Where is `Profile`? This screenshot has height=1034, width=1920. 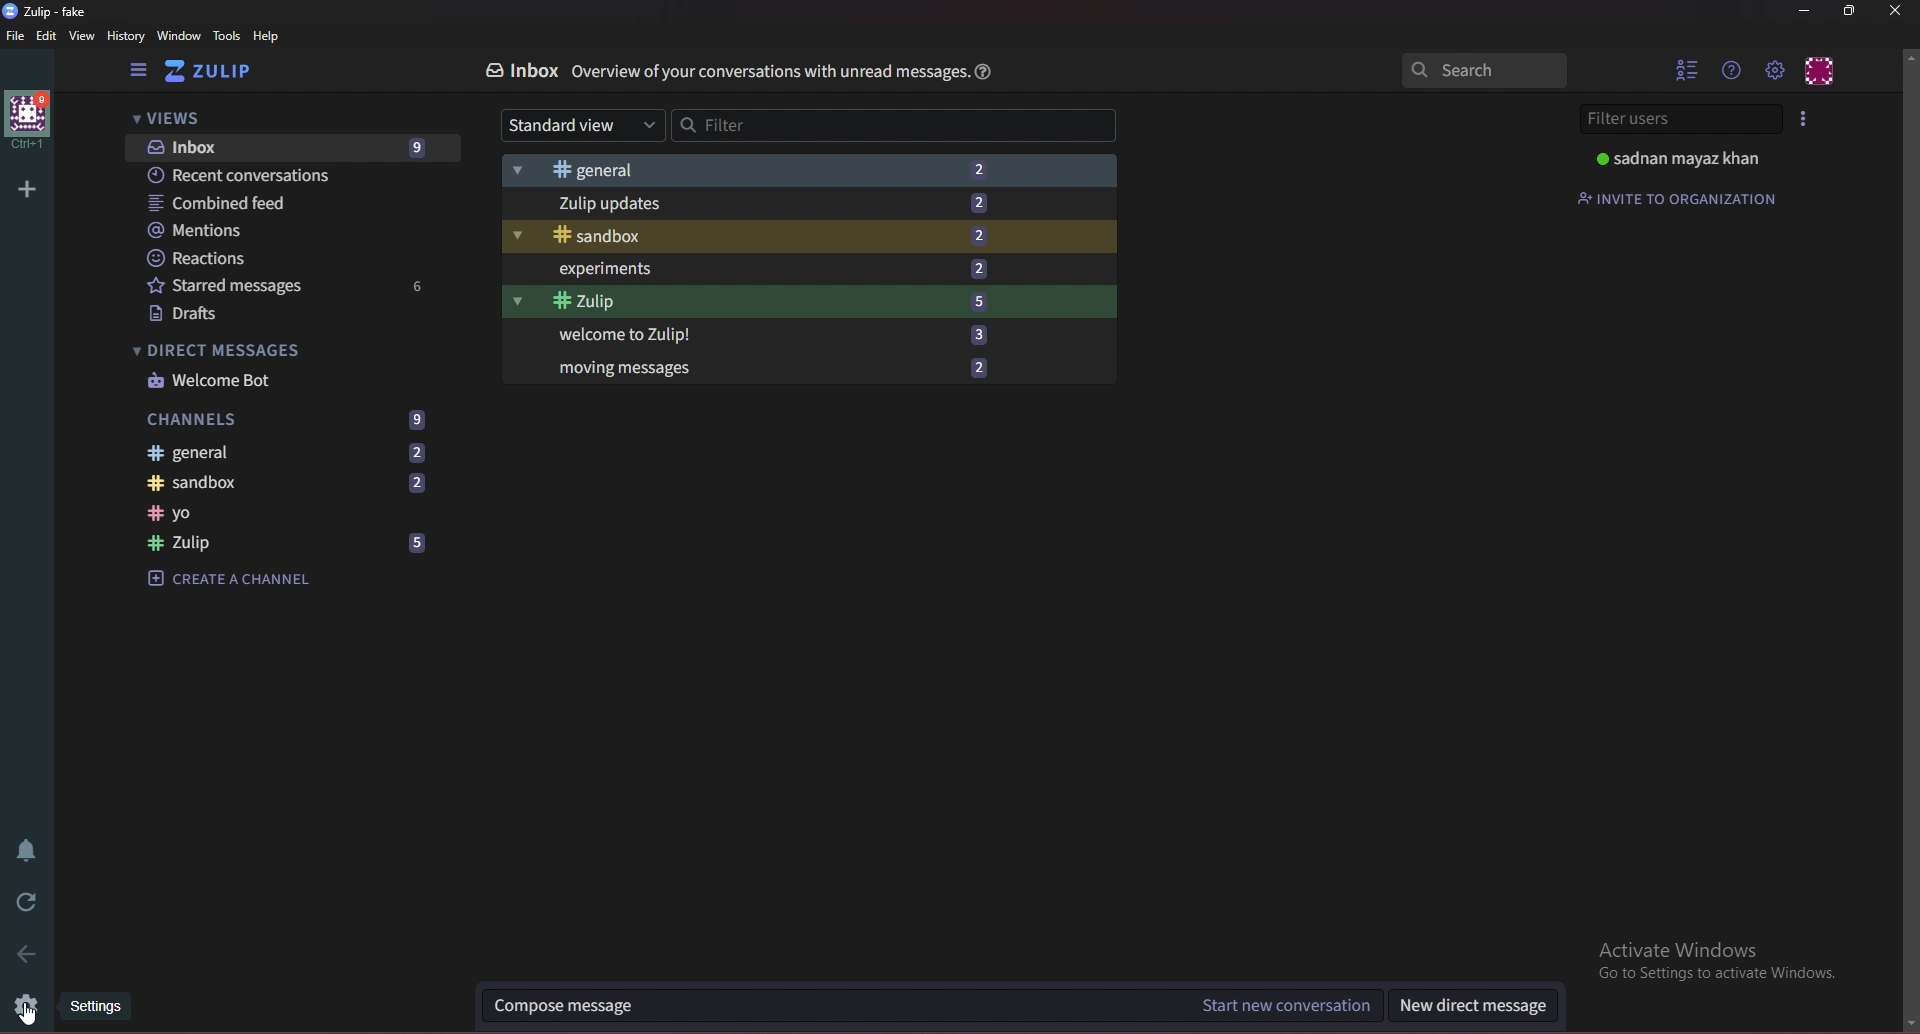
Profile is located at coordinates (1683, 160).